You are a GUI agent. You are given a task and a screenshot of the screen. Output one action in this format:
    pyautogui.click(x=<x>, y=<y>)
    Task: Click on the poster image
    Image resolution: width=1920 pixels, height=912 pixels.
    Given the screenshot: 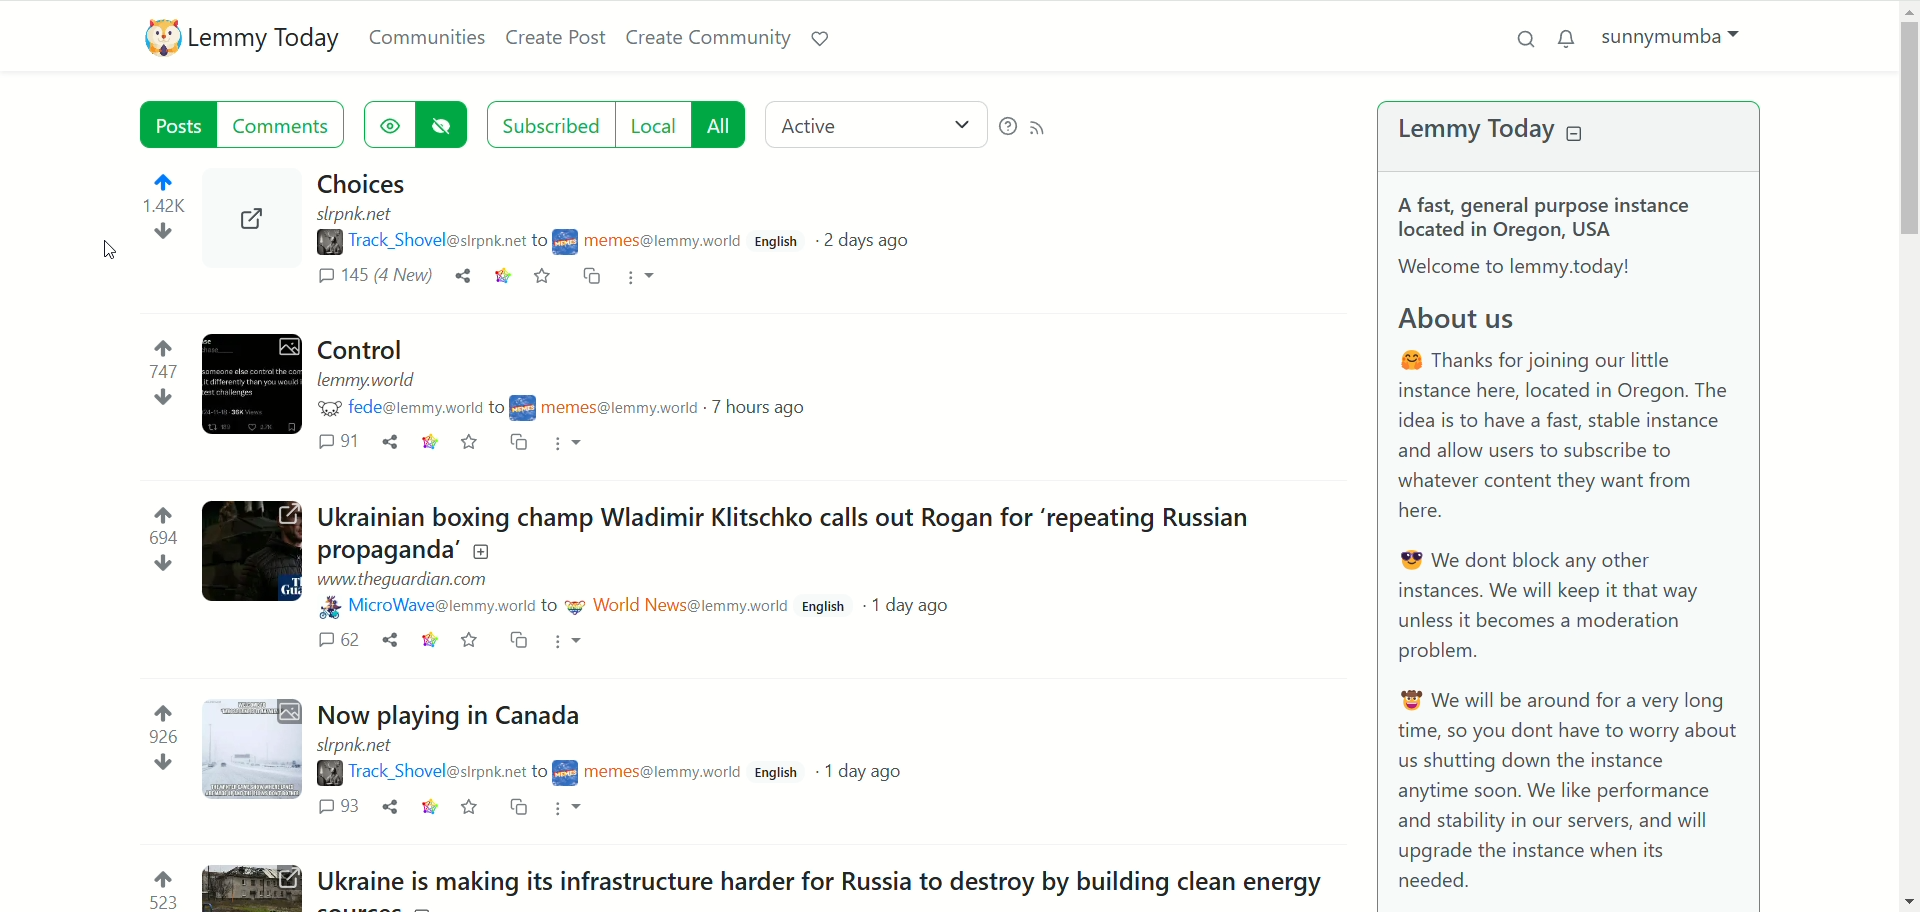 What is the action you would take?
    pyautogui.click(x=325, y=407)
    